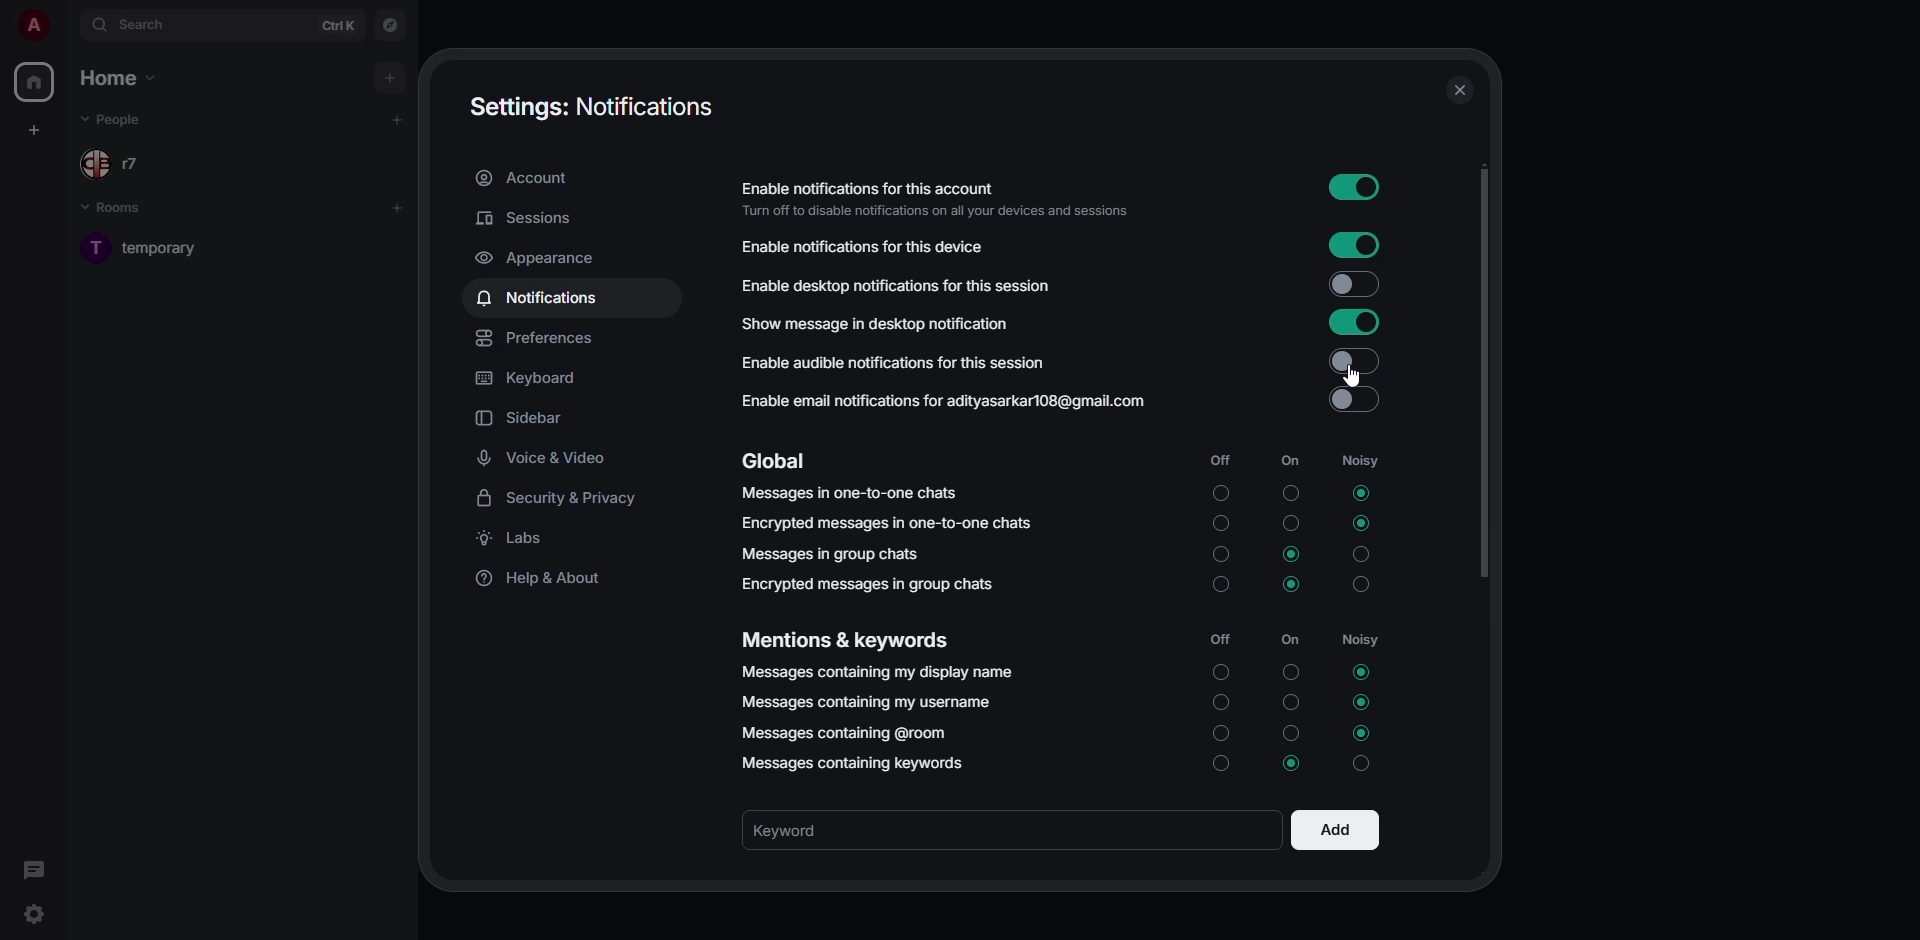 The width and height of the screenshot is (1920, 940). Describe the element at coordinates (1363, 734) in the screenshot. I see `selected` at that location.